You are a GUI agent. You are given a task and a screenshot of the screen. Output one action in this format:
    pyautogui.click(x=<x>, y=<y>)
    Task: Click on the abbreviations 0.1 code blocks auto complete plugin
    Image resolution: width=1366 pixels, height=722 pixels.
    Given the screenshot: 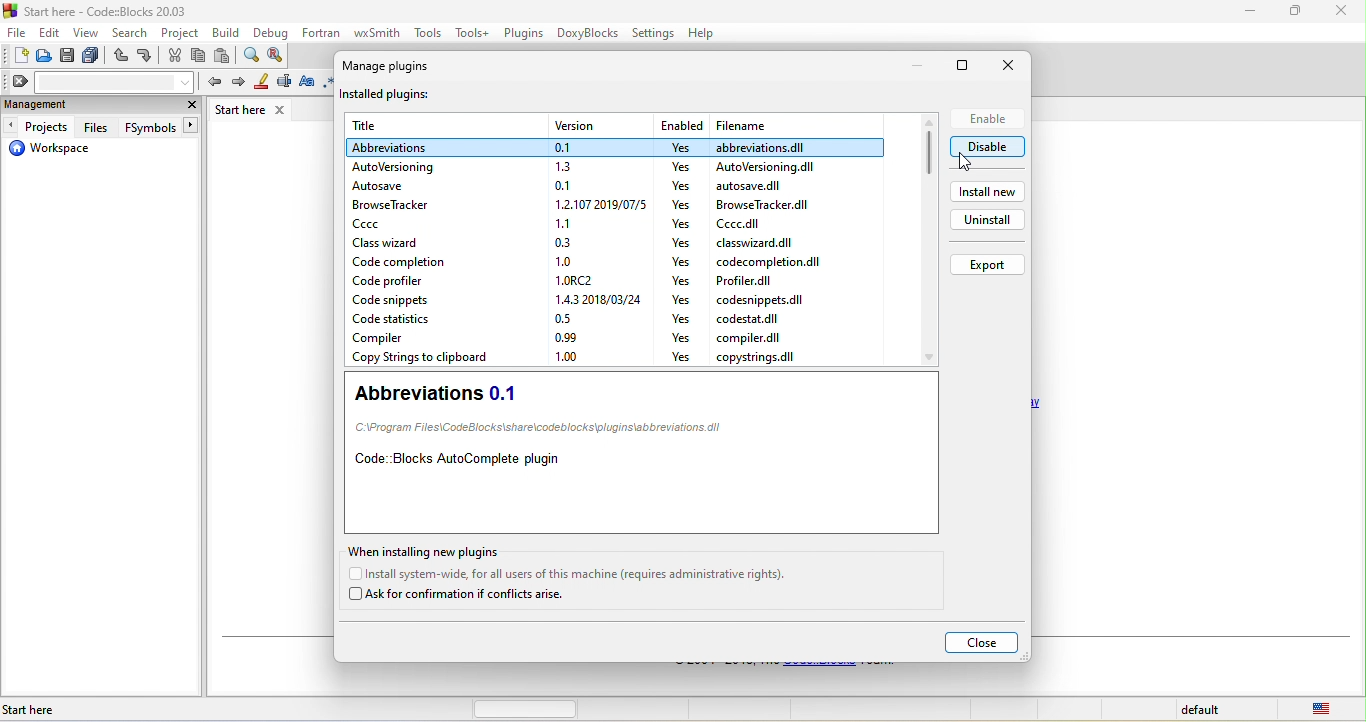 What is the action you would take?
    pyautogui.click(x=641, y=454)
    